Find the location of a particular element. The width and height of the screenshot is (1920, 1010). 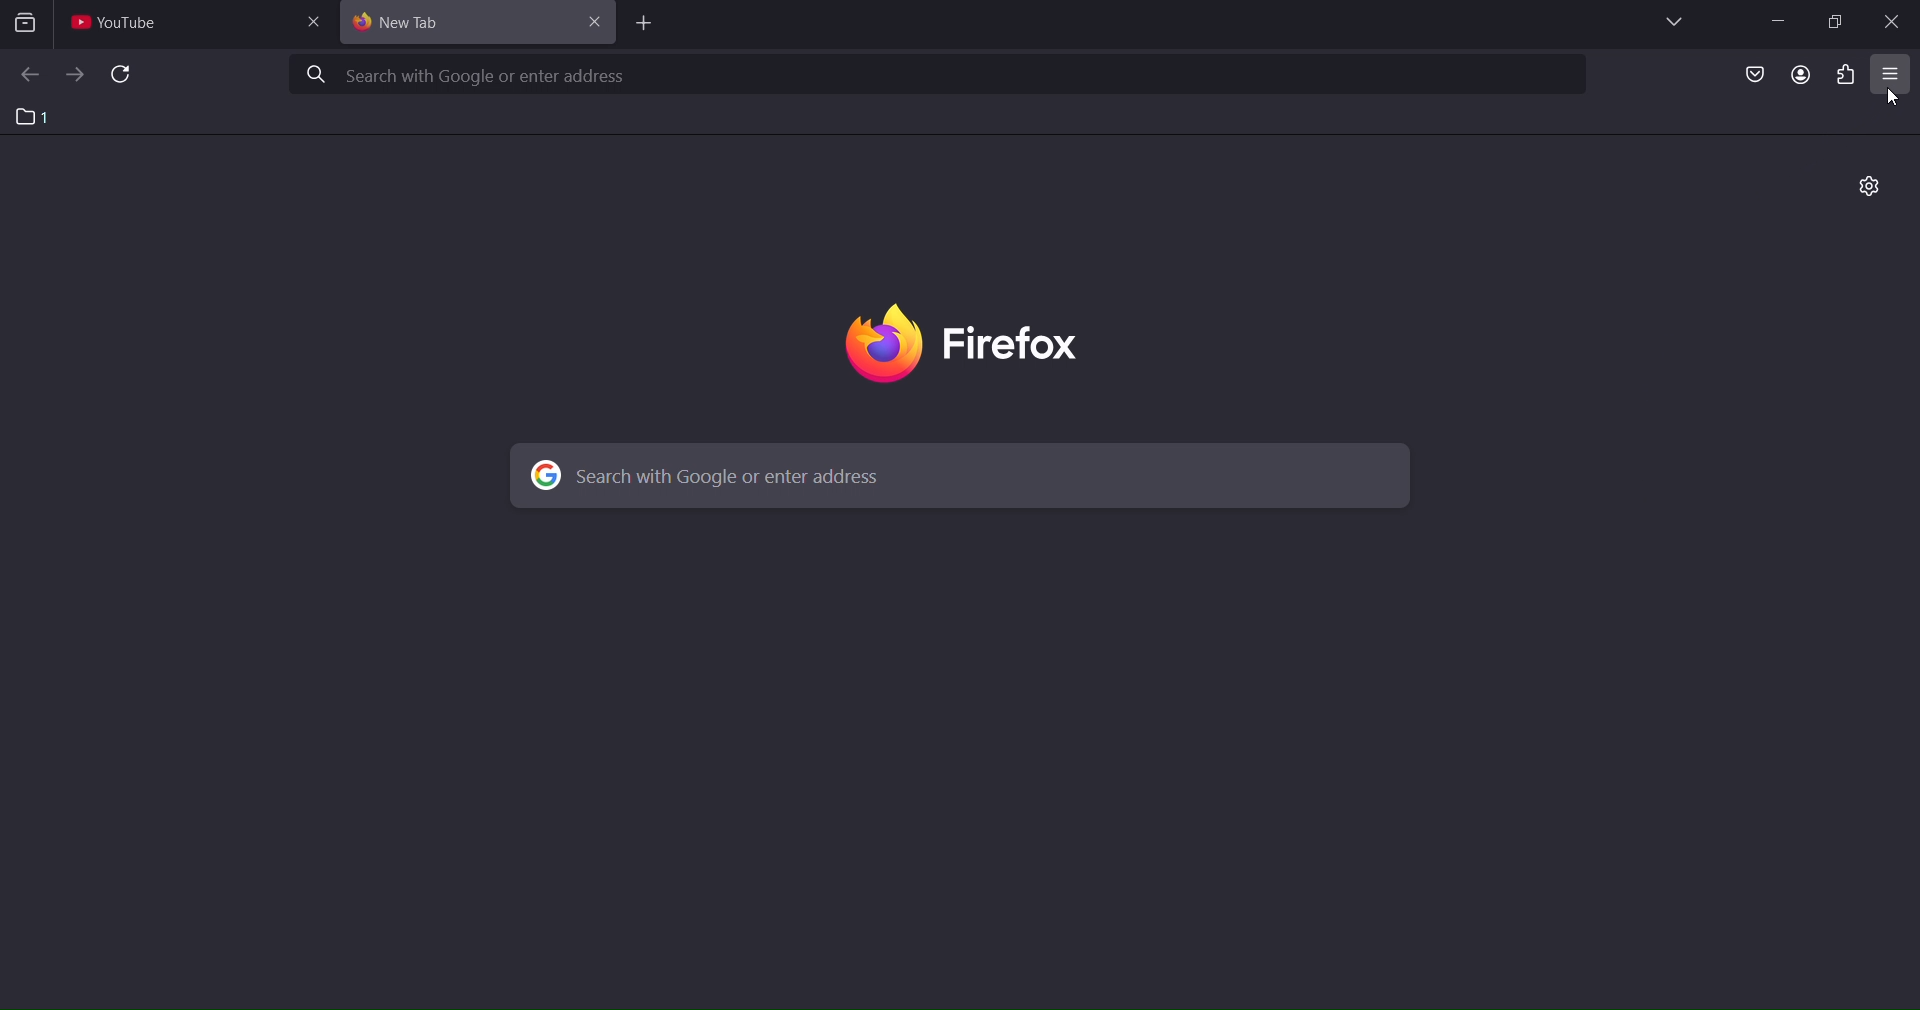

minimize is located at coordinates (1777, 20).